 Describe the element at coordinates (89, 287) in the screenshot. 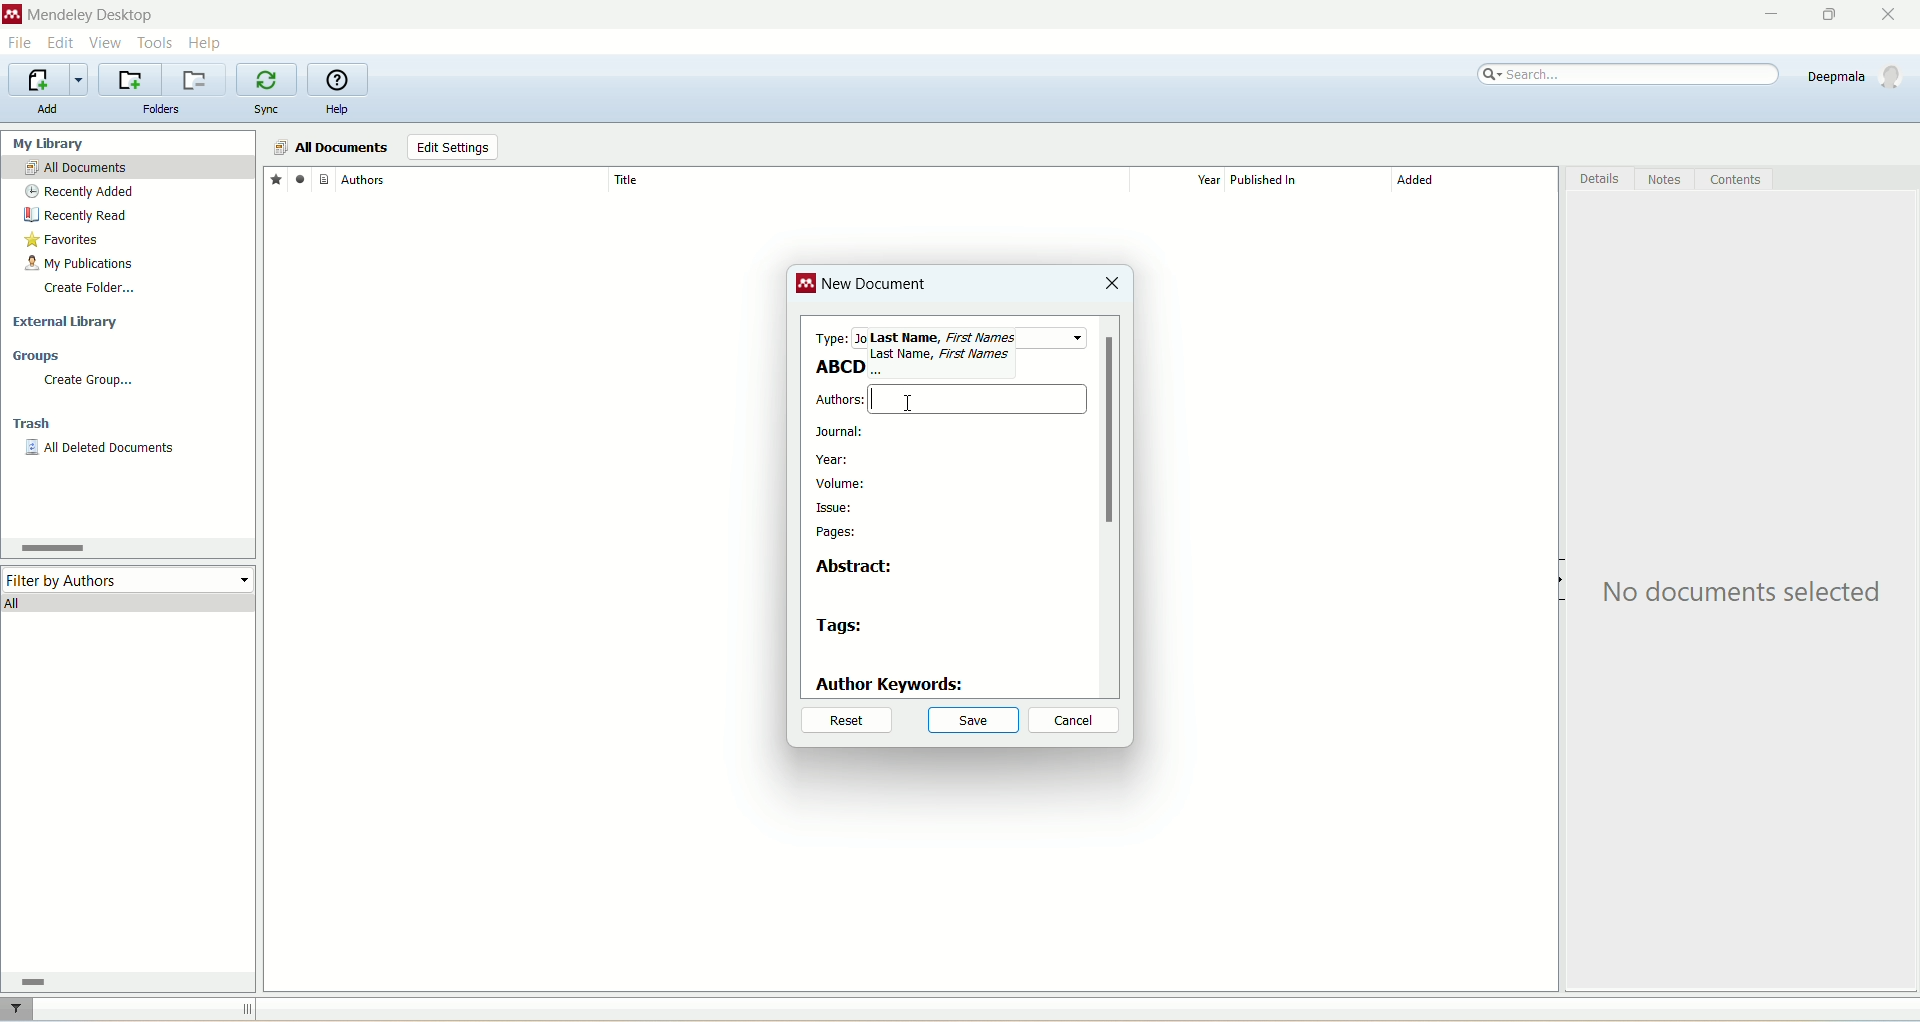

I see `create folder` at that location.